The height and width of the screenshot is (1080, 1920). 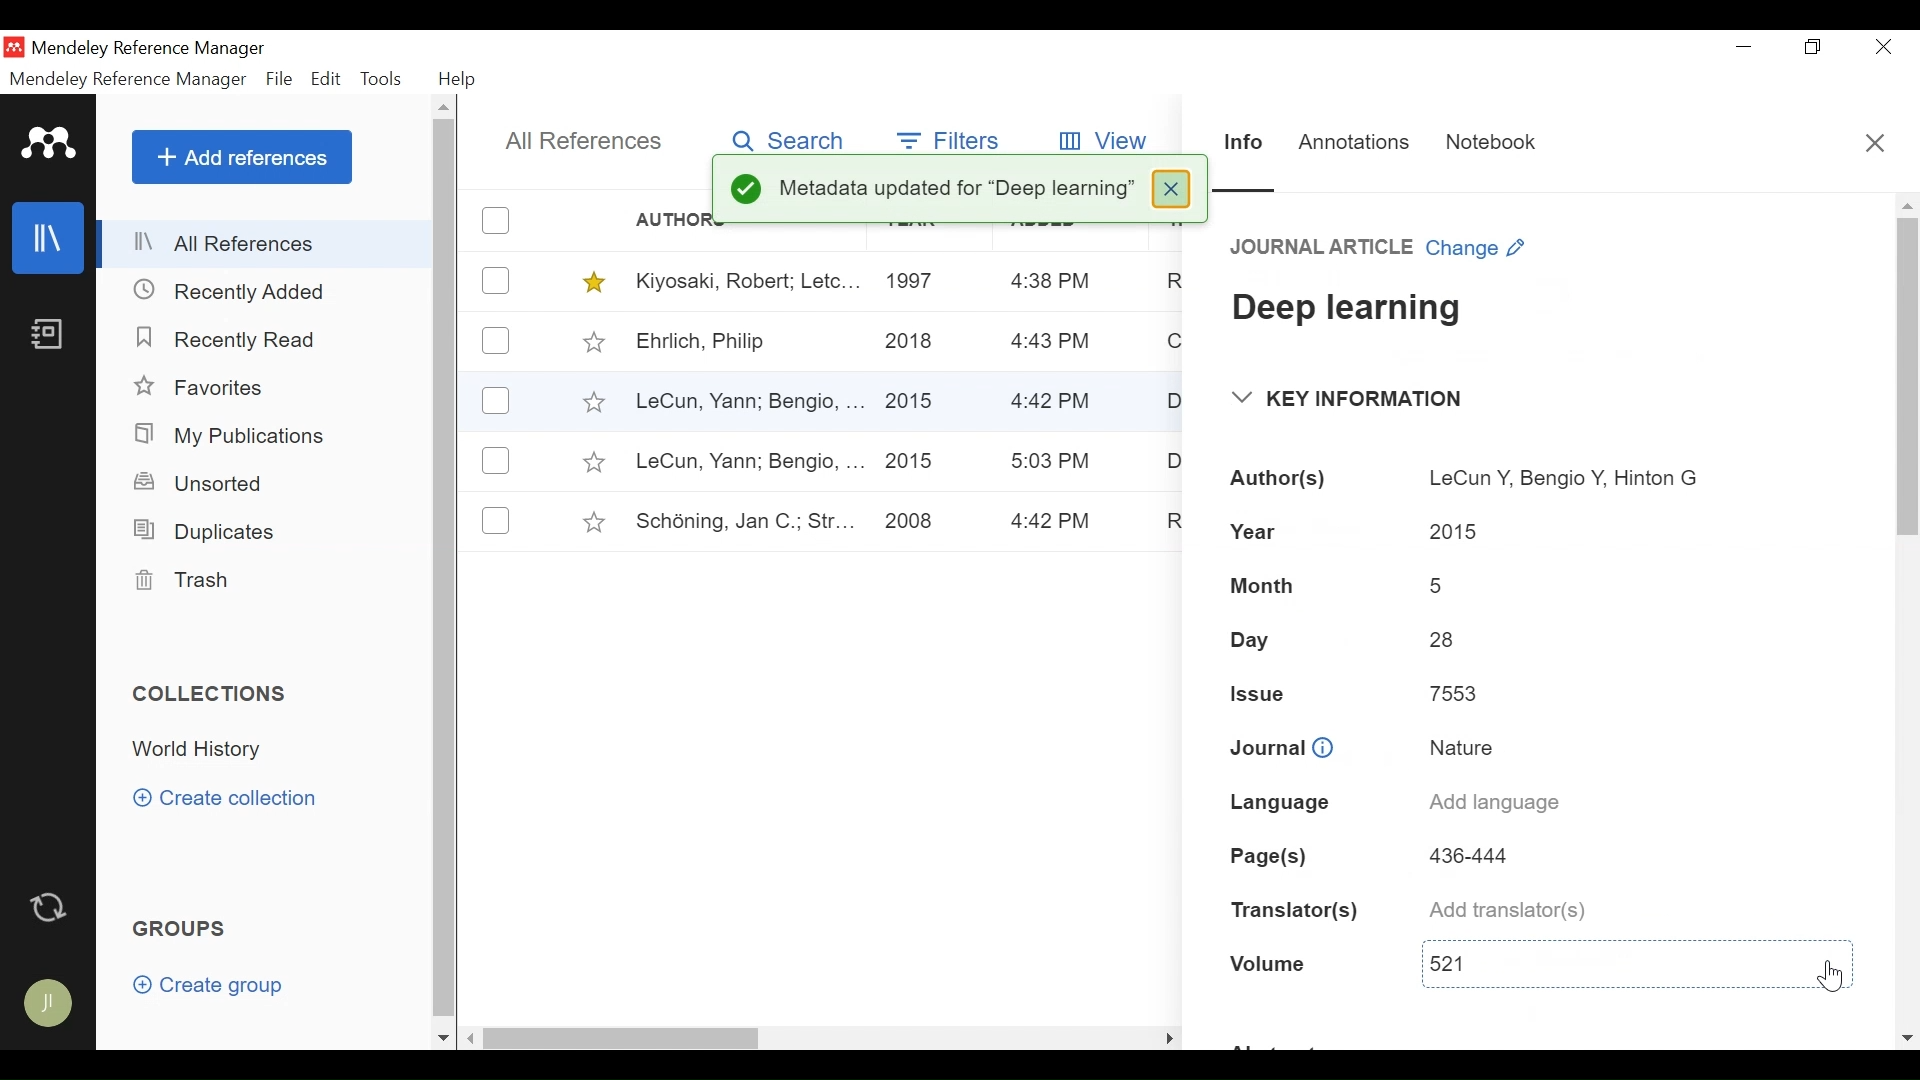 I want to click on Library, so click(x=50, y=237).